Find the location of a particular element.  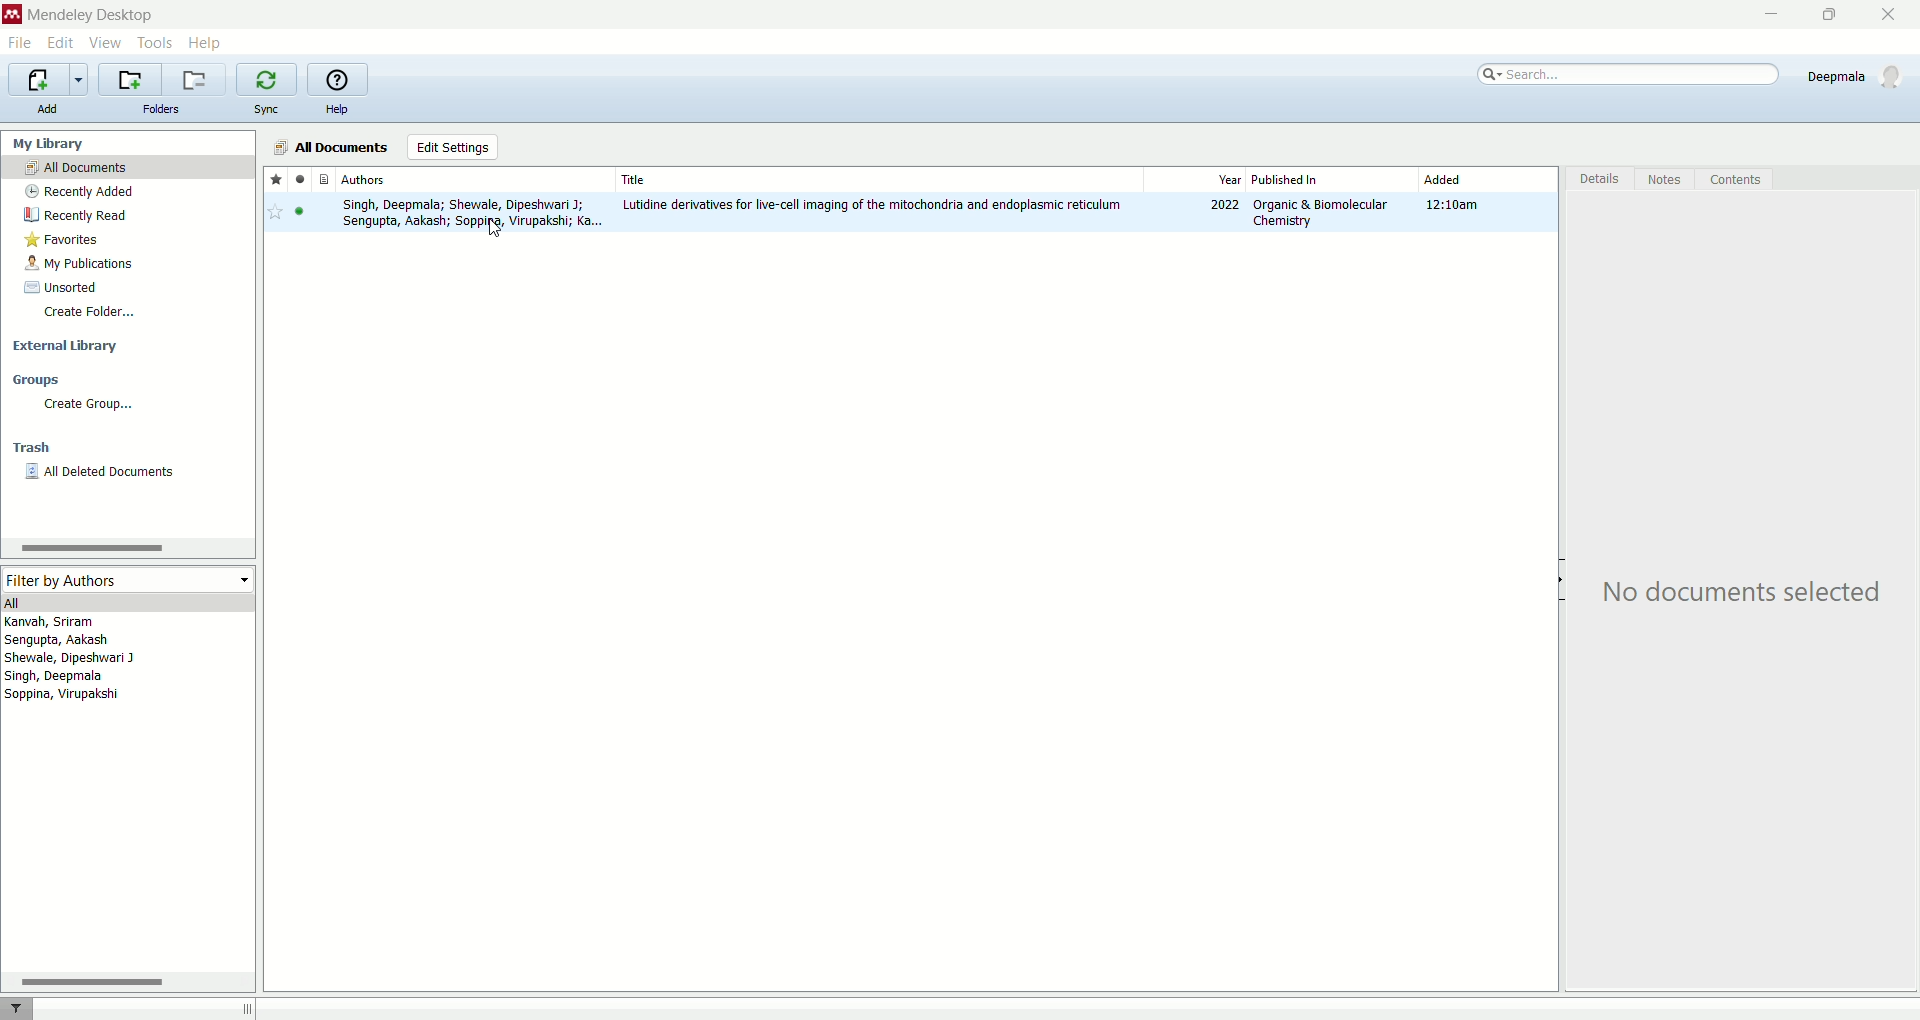

file is located at coordinates (21, 43).